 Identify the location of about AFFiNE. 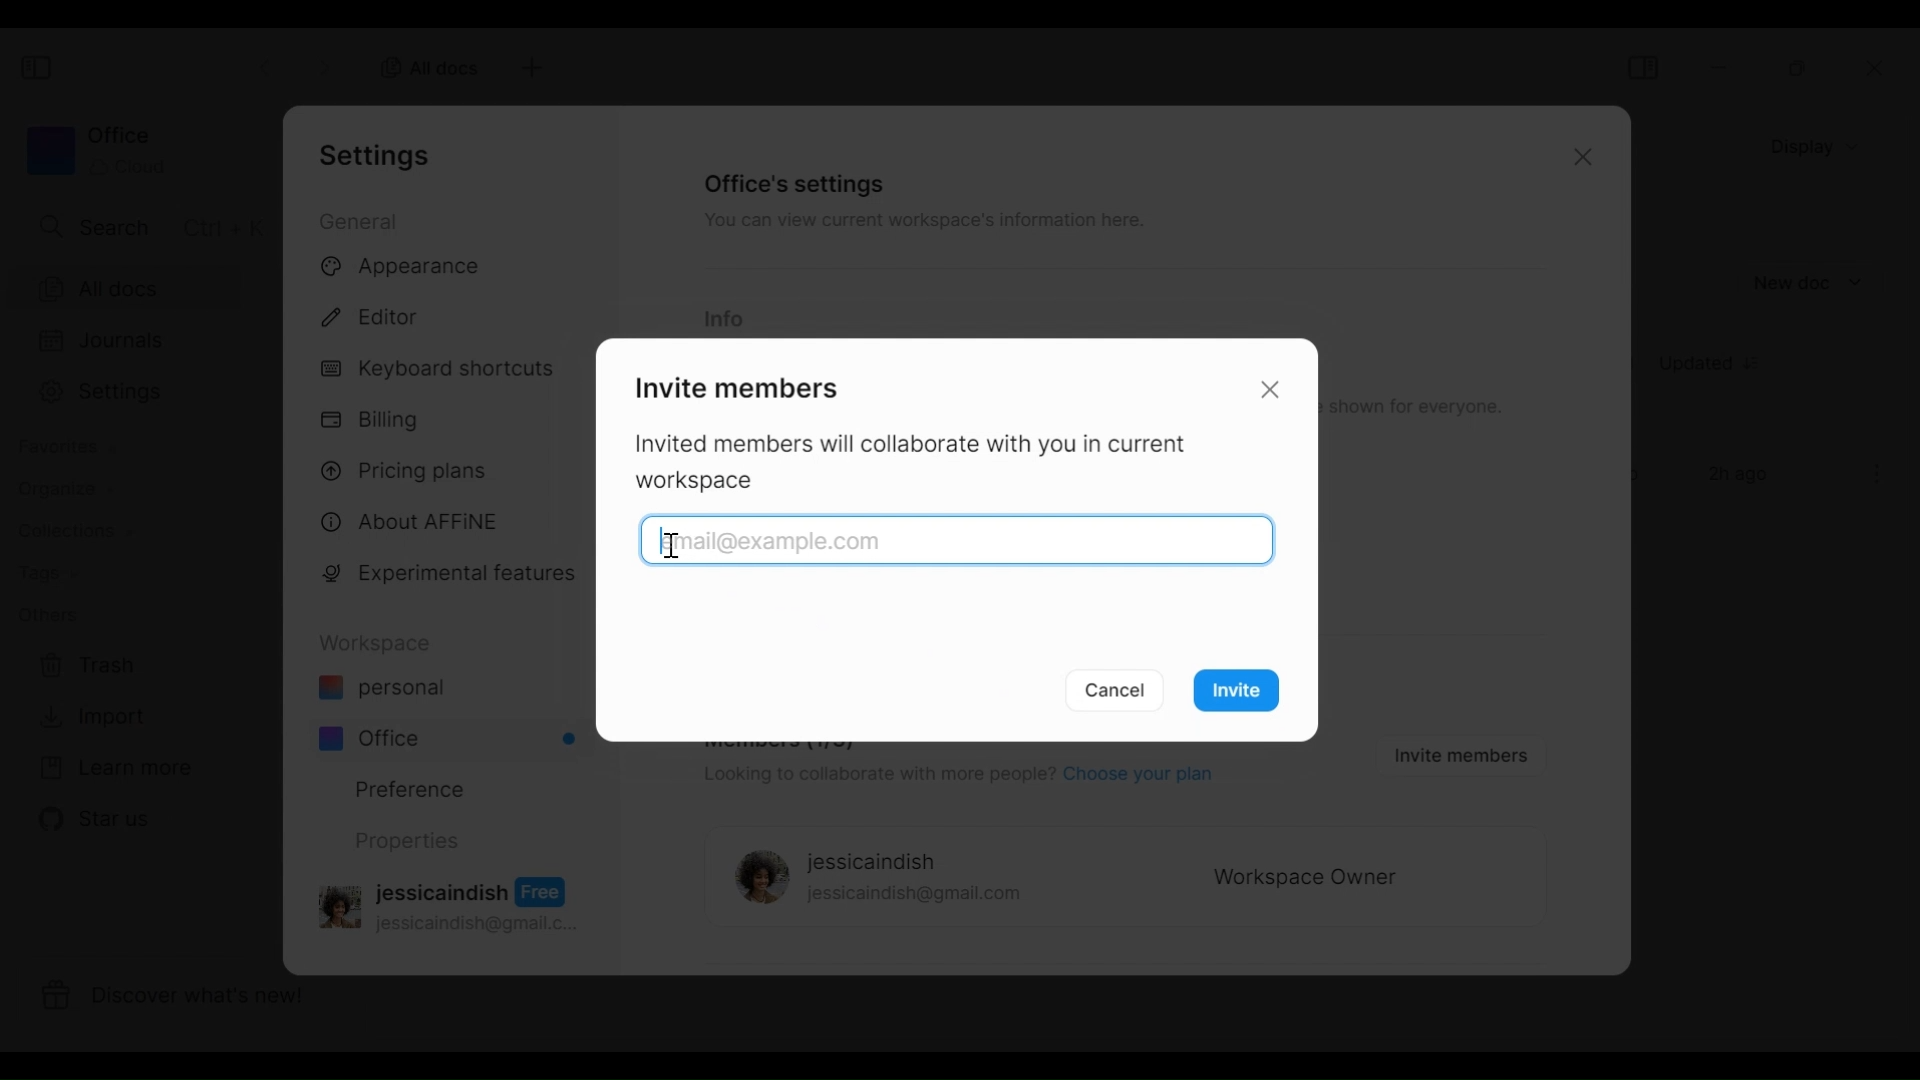
(412, 523).